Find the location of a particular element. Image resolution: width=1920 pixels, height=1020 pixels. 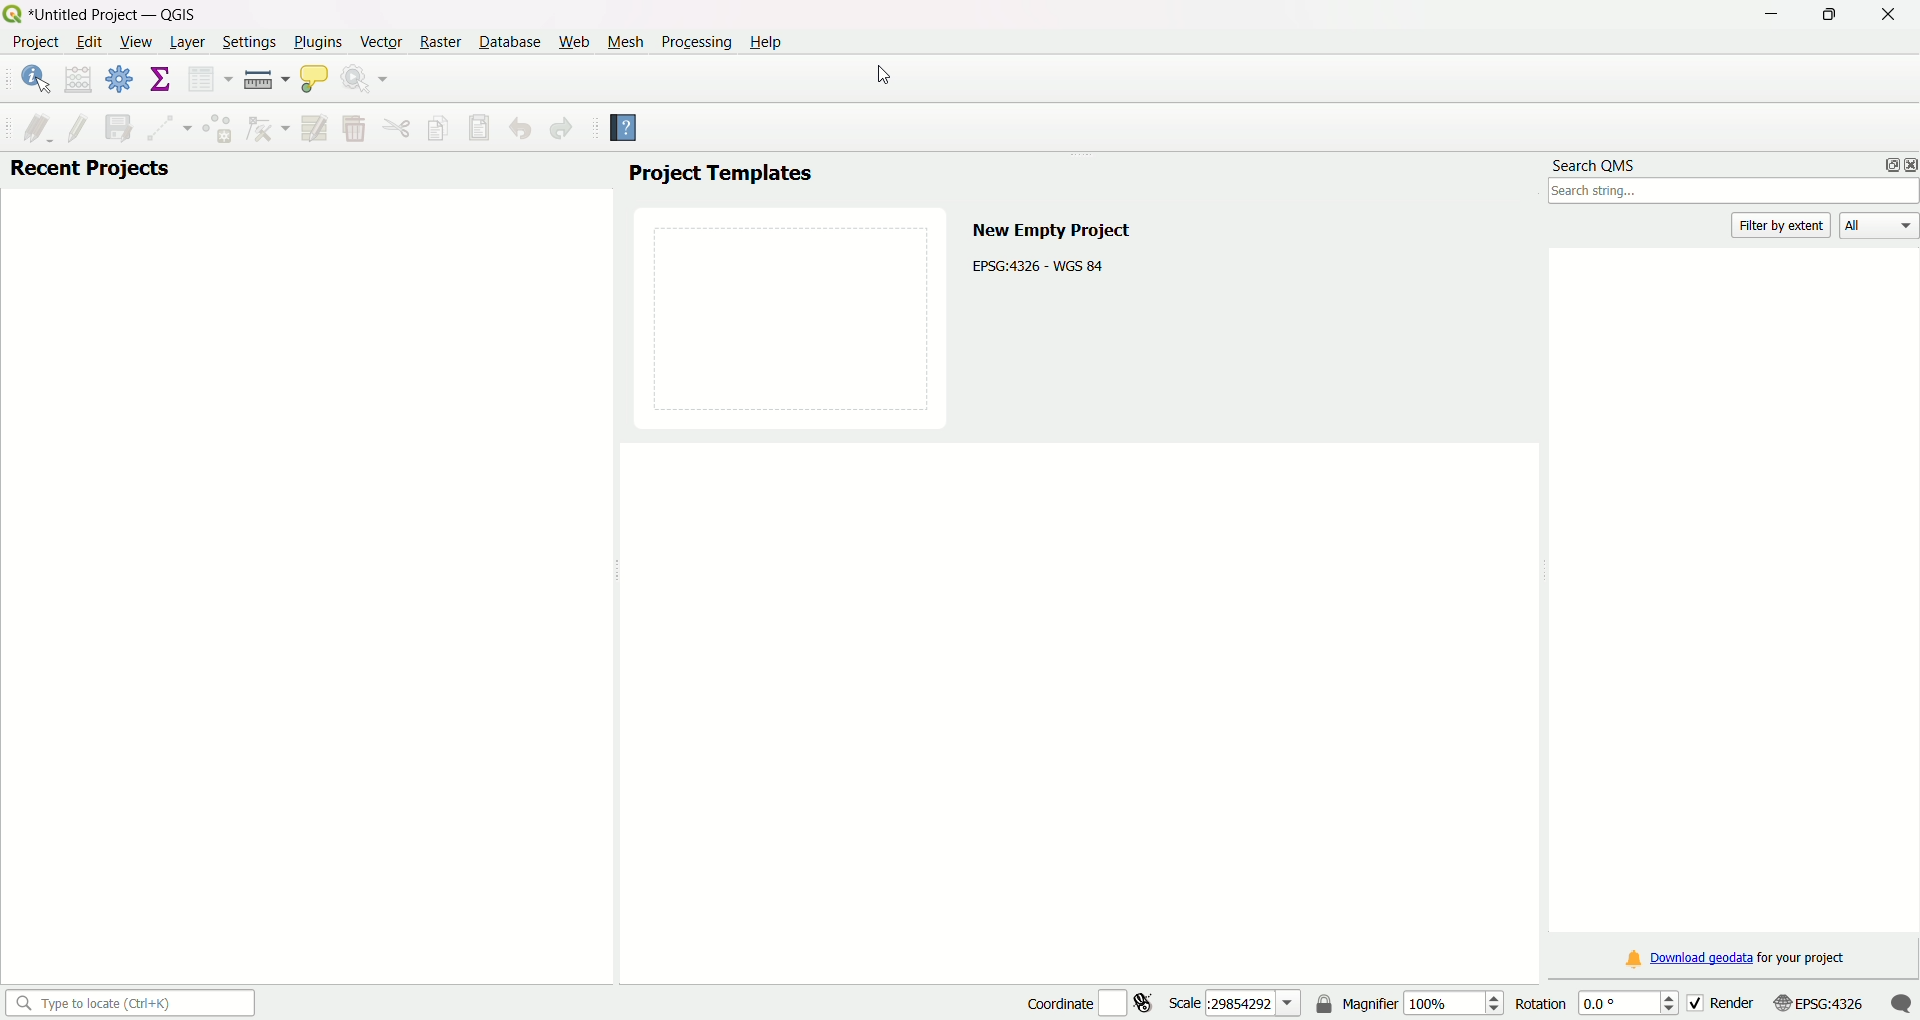

EPSG:4326-WGS 84 is located at coordinates (1040, 264).